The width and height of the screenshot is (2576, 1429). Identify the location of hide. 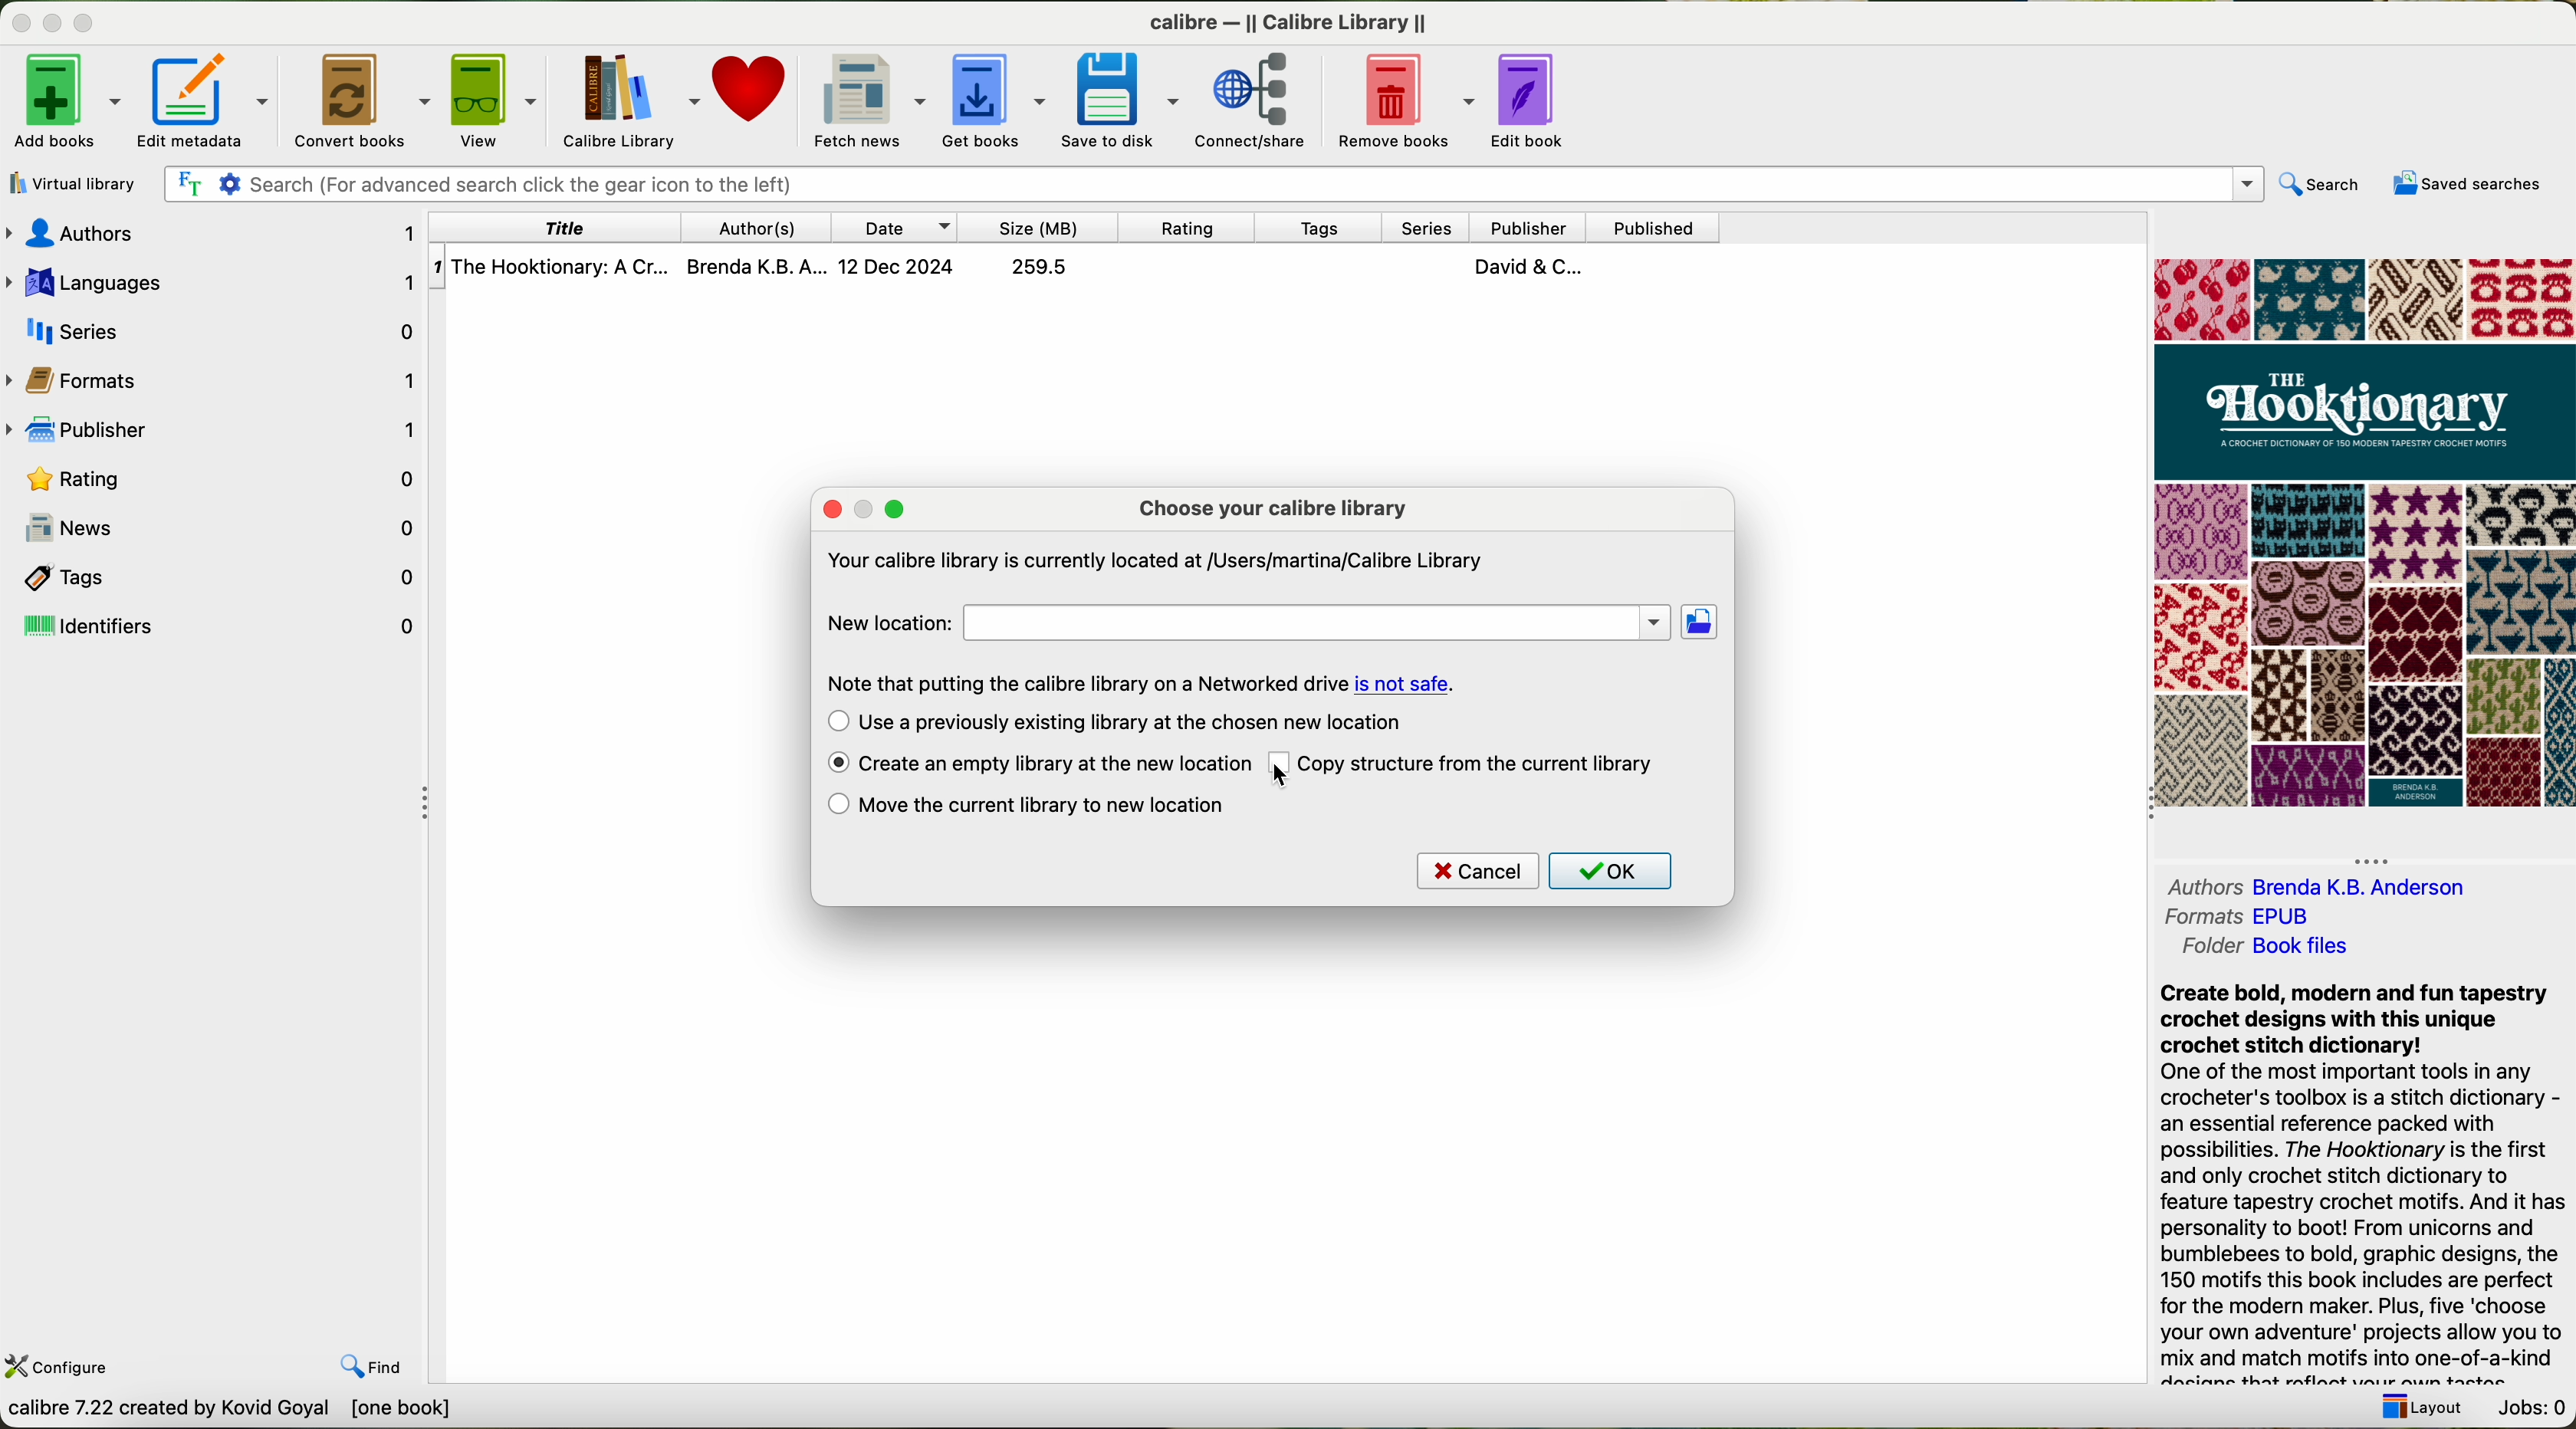
(2373, 857).